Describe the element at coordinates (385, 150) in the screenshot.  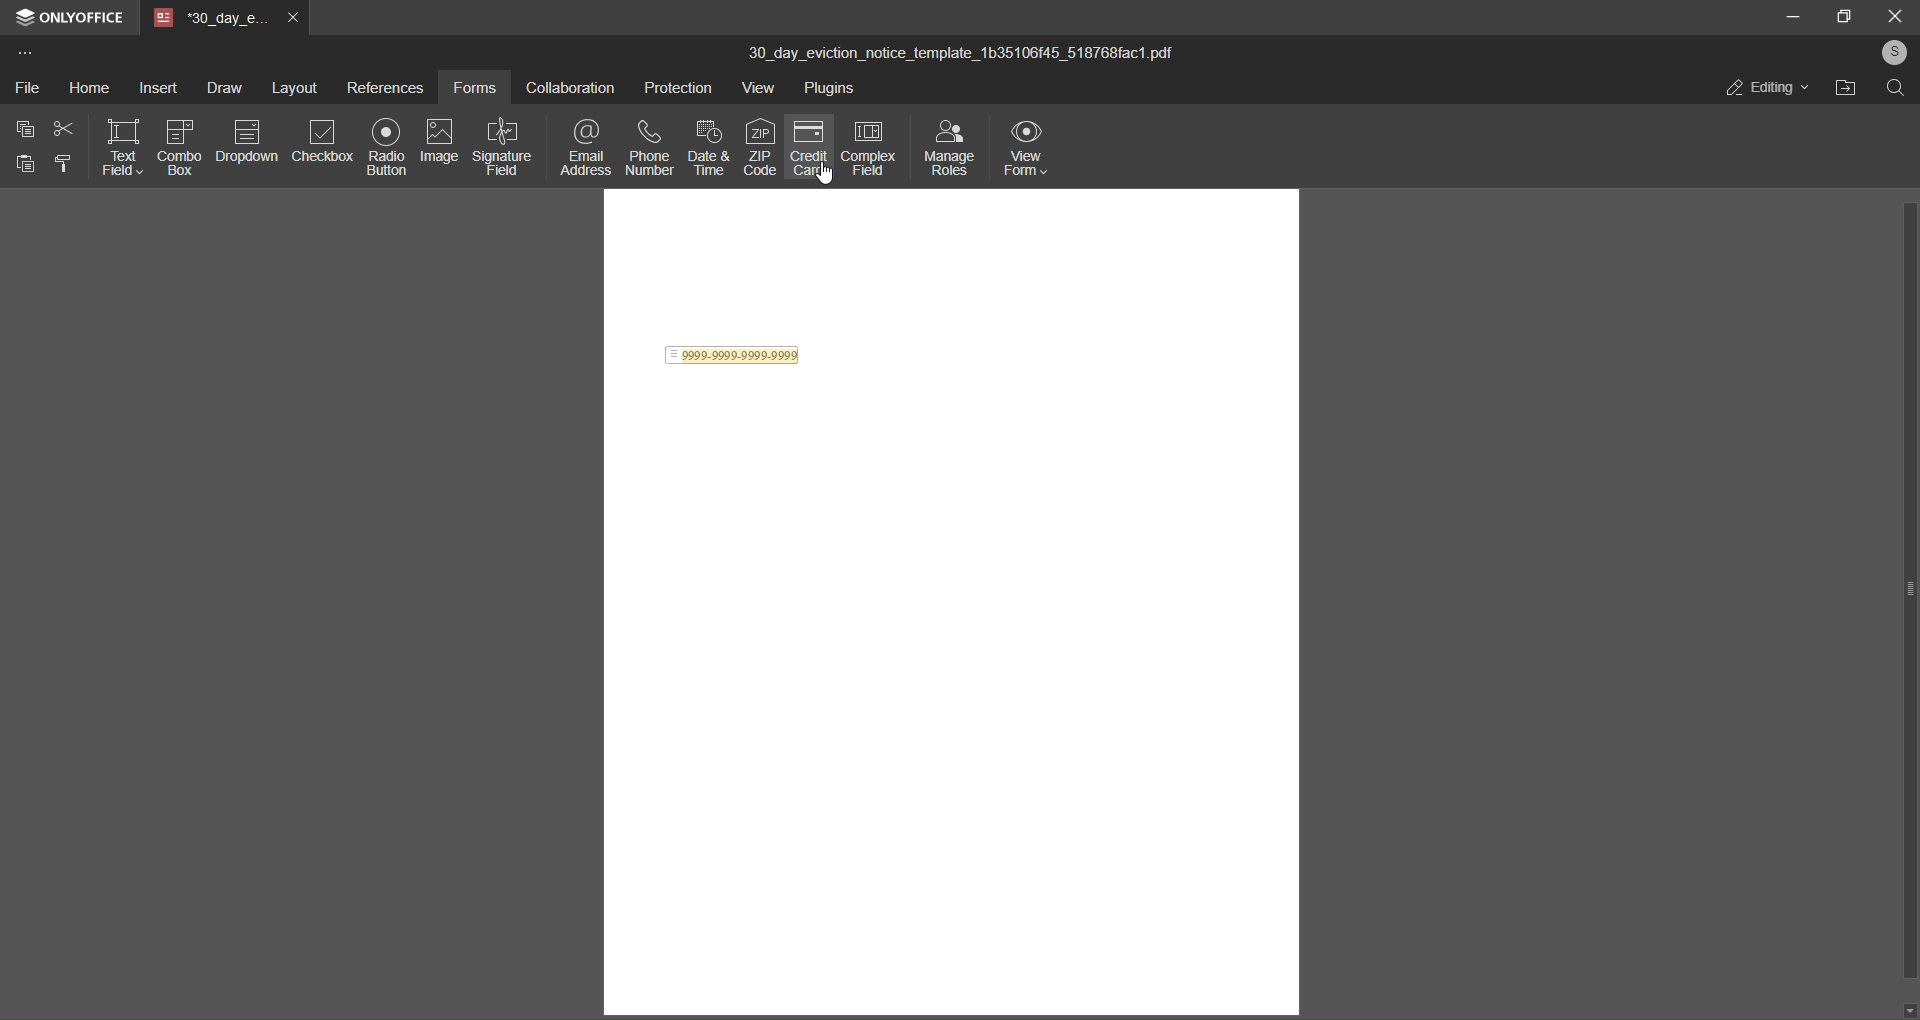
I see `radio button` at that location.